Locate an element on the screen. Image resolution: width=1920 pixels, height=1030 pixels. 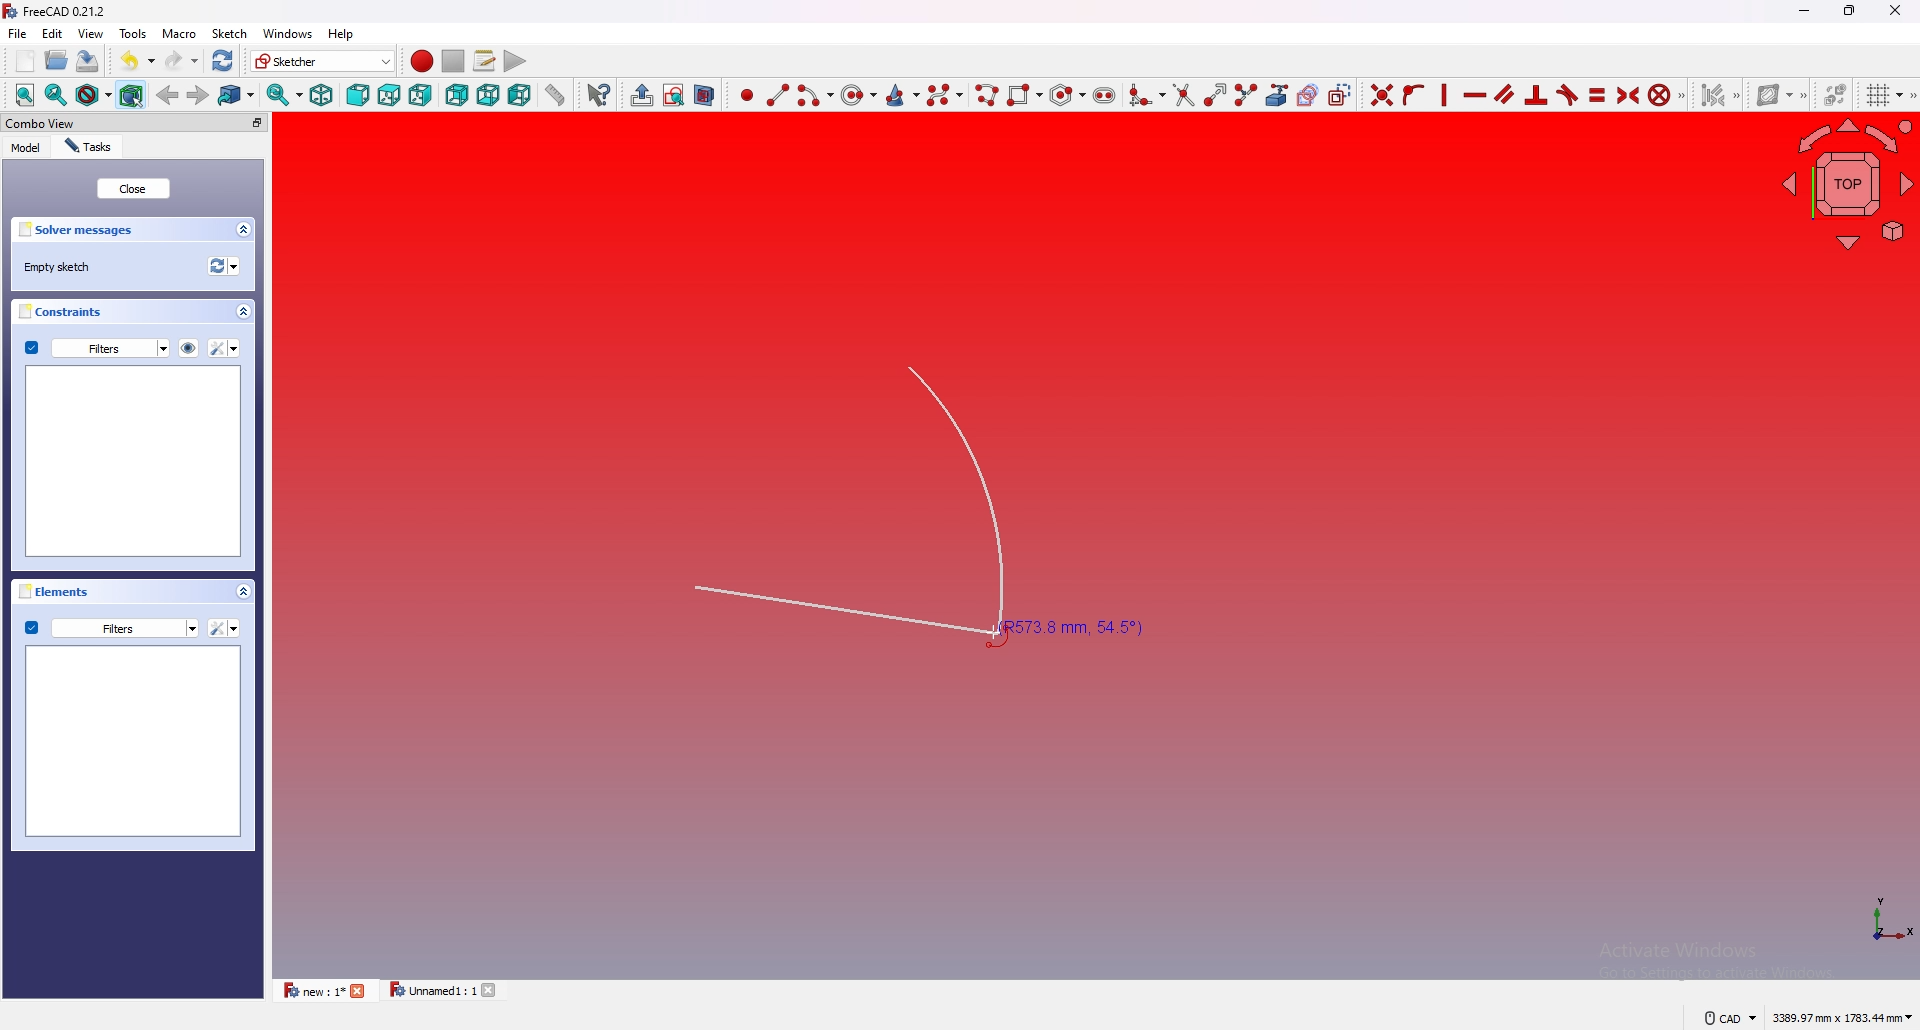
isometric is located at coordinates (321, 94).